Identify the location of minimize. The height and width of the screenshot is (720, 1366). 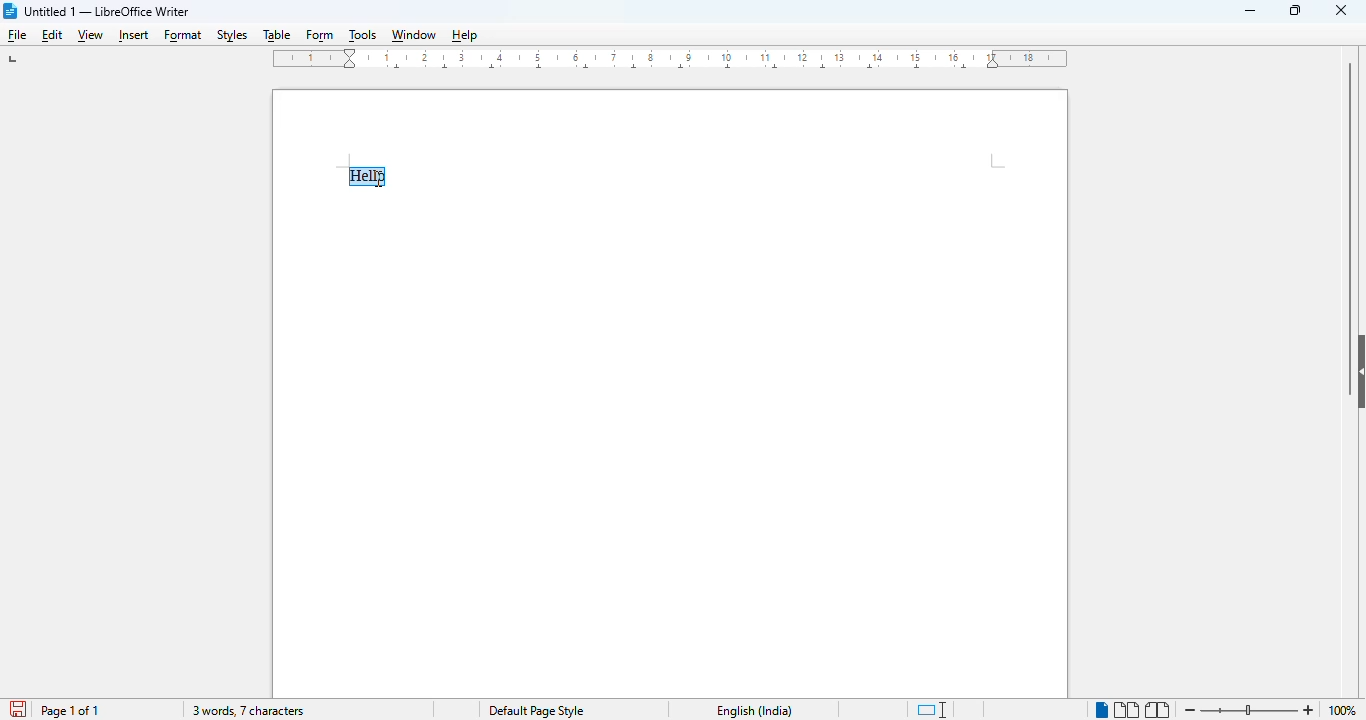
(1251, 11).